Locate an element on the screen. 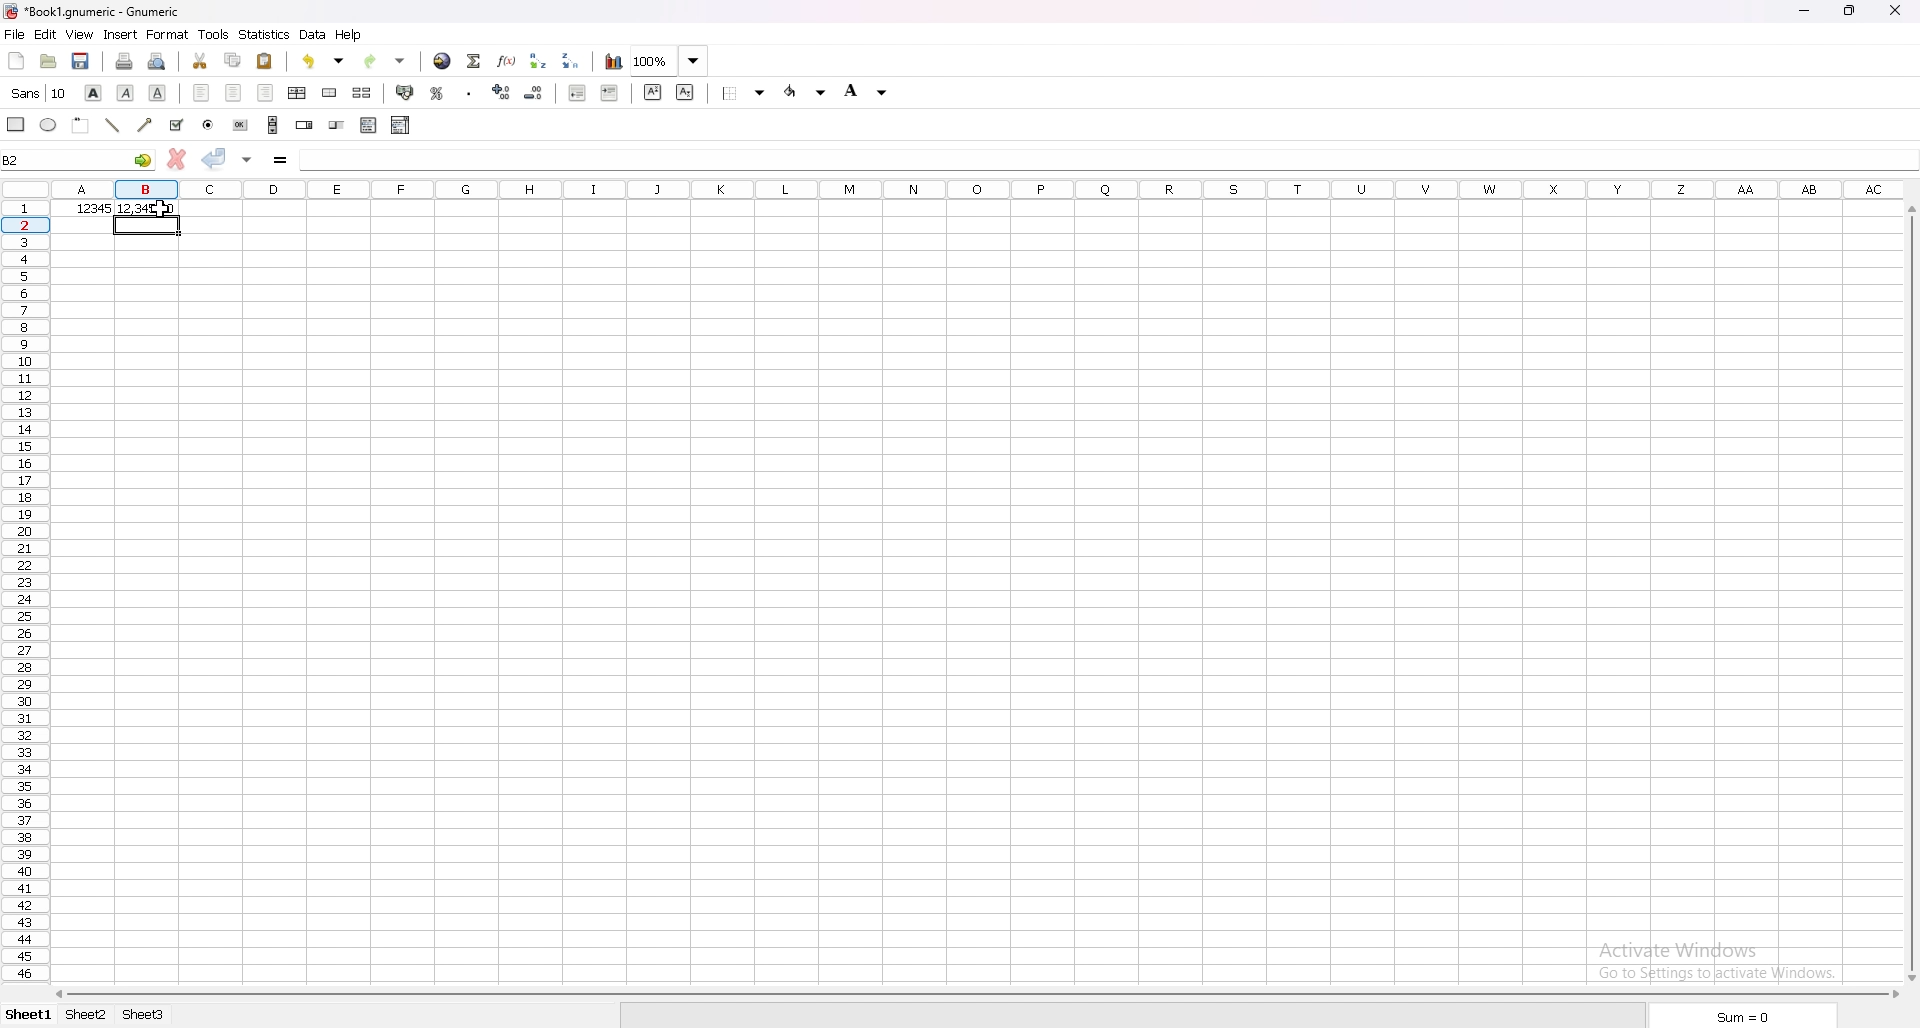  line is located at coordinates (112, 125).